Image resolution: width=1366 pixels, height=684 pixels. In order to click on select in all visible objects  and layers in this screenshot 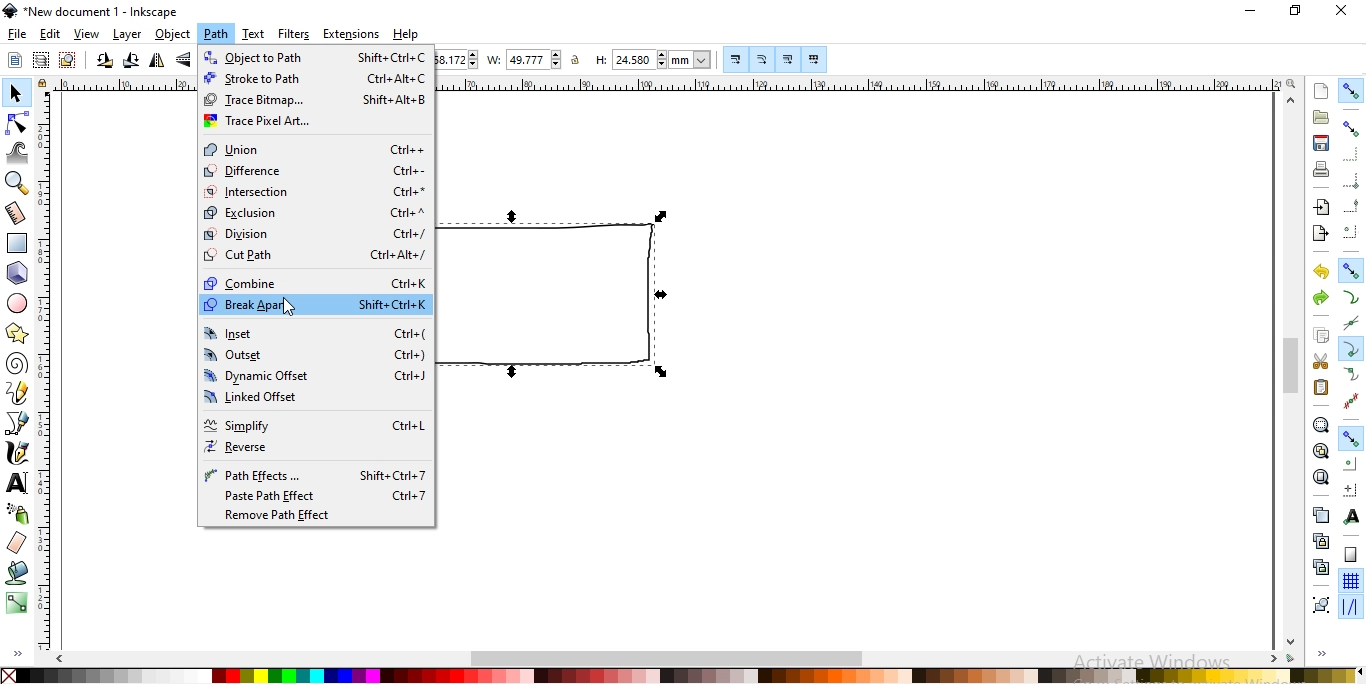, I will do `click(41, 62)`.